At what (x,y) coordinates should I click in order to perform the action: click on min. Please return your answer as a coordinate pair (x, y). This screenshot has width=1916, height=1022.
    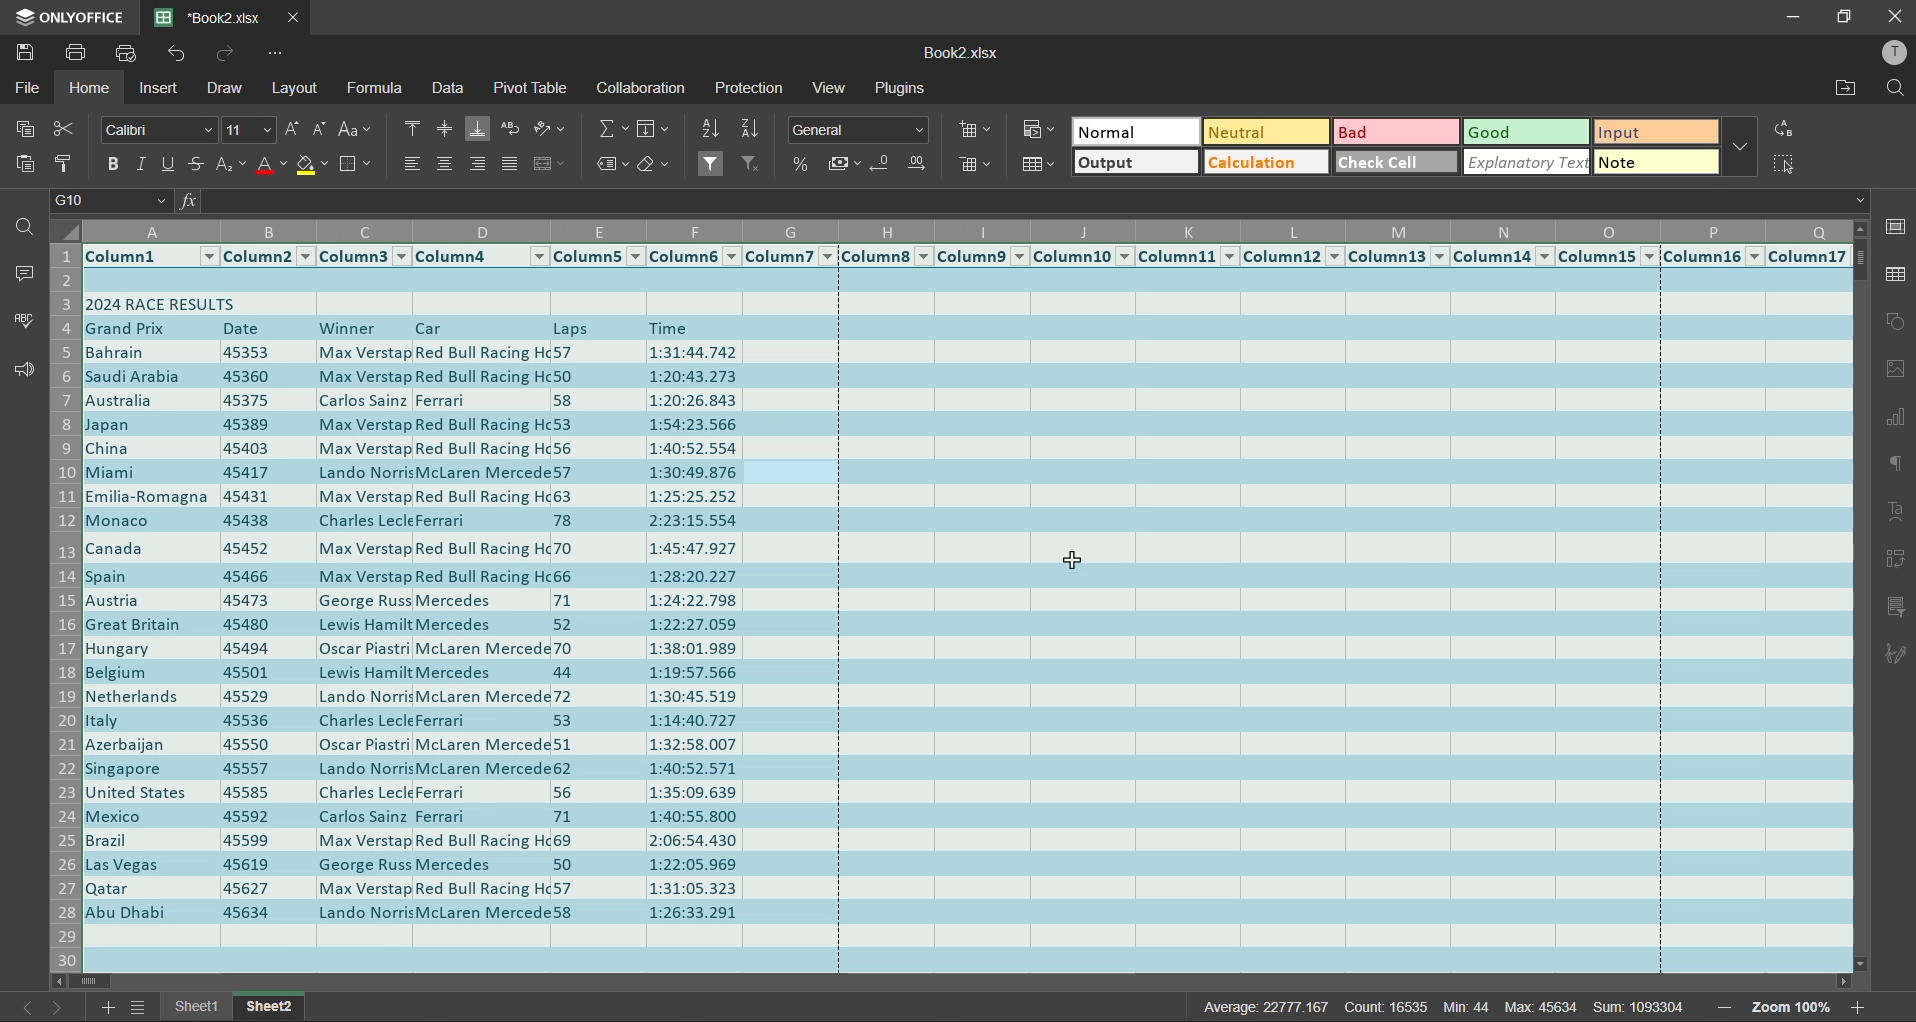
    Looking at the image, I should click on (1468, 1007).